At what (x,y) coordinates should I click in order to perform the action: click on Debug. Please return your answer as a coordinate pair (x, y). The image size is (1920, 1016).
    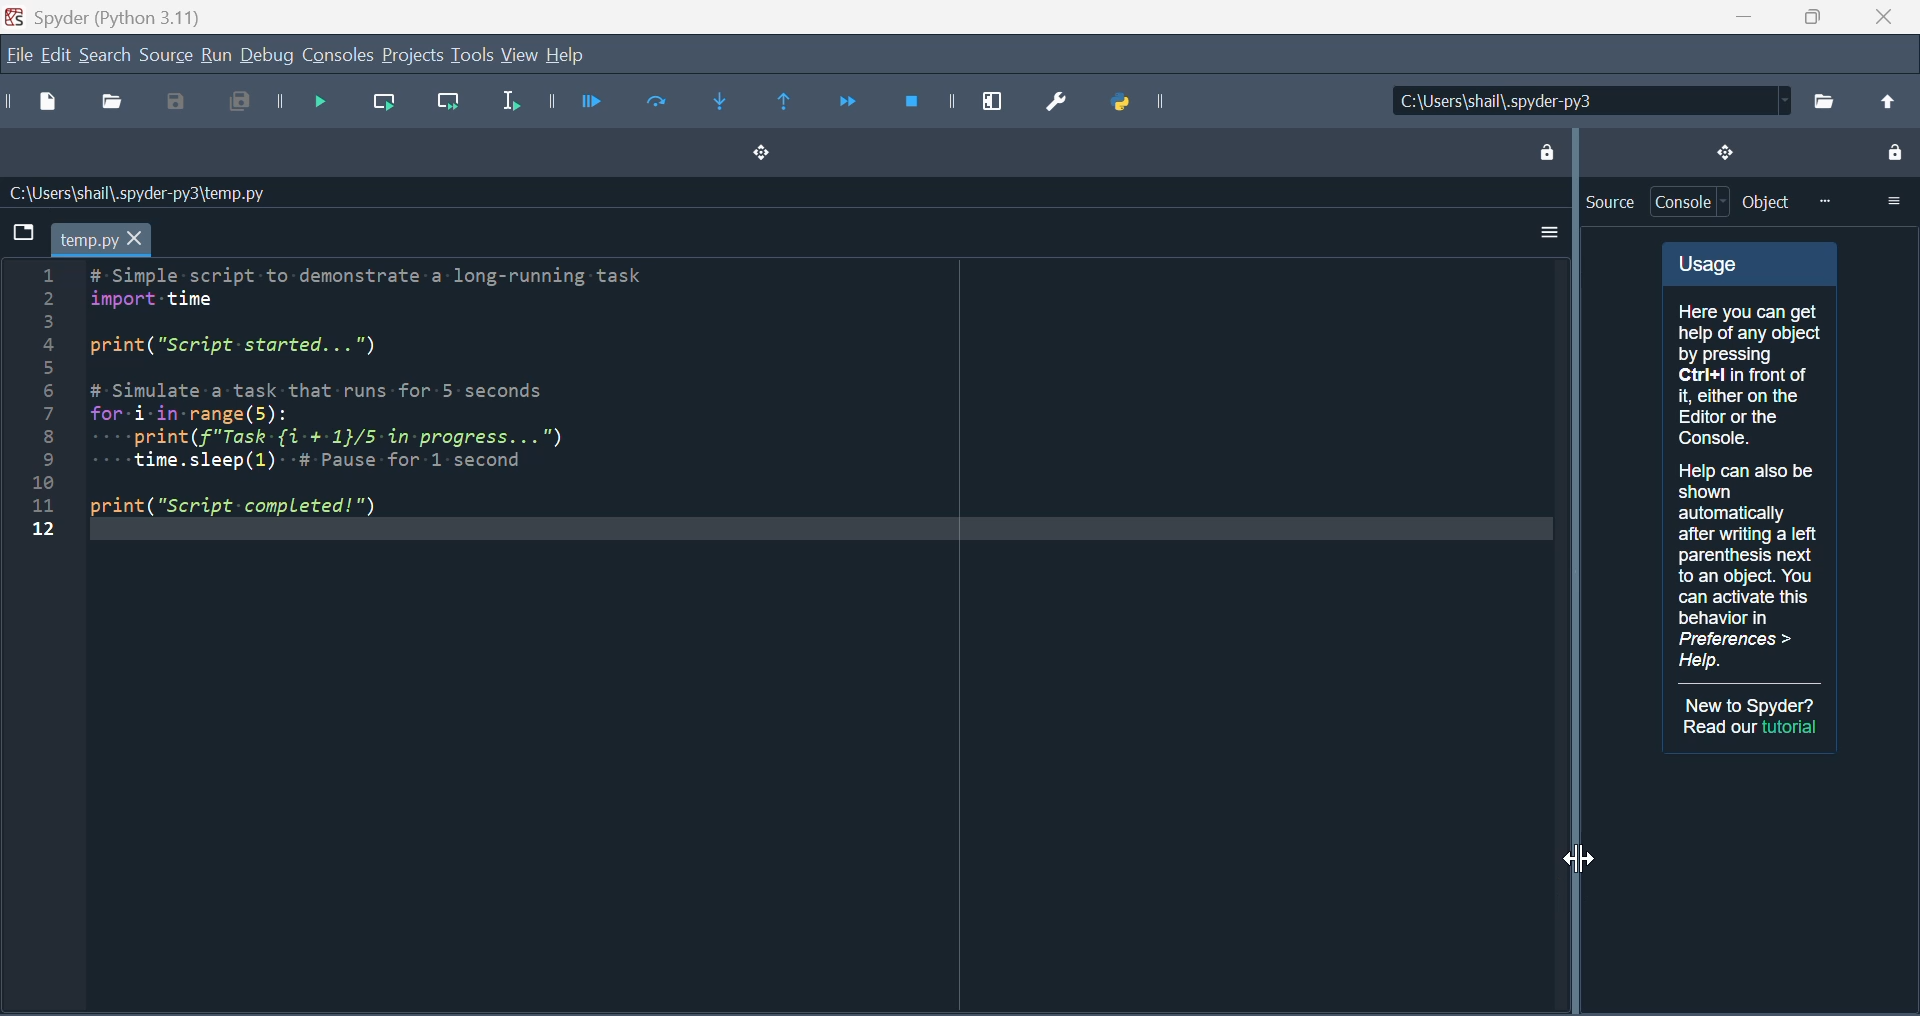
    Looking at the image, I should click on (268, 57).